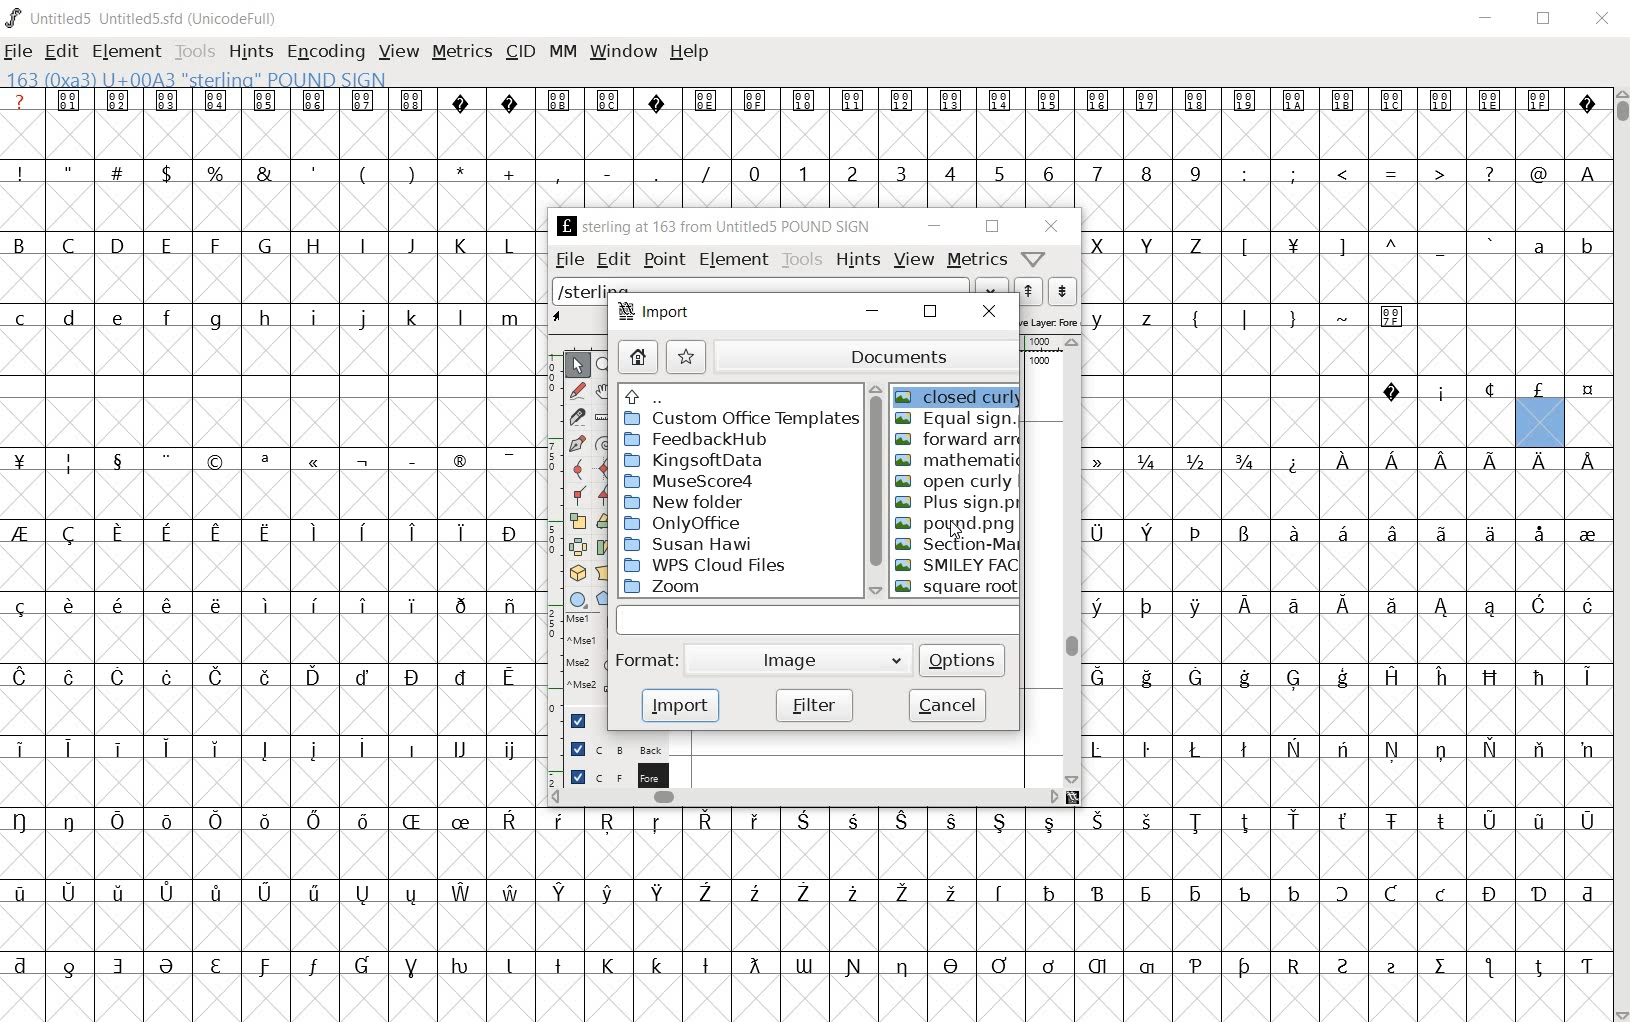 The width and height of the screenshot is (1630, 1022). Describe the element at coordinates (1242, 248) in the screenshot. I see `[` at that location.